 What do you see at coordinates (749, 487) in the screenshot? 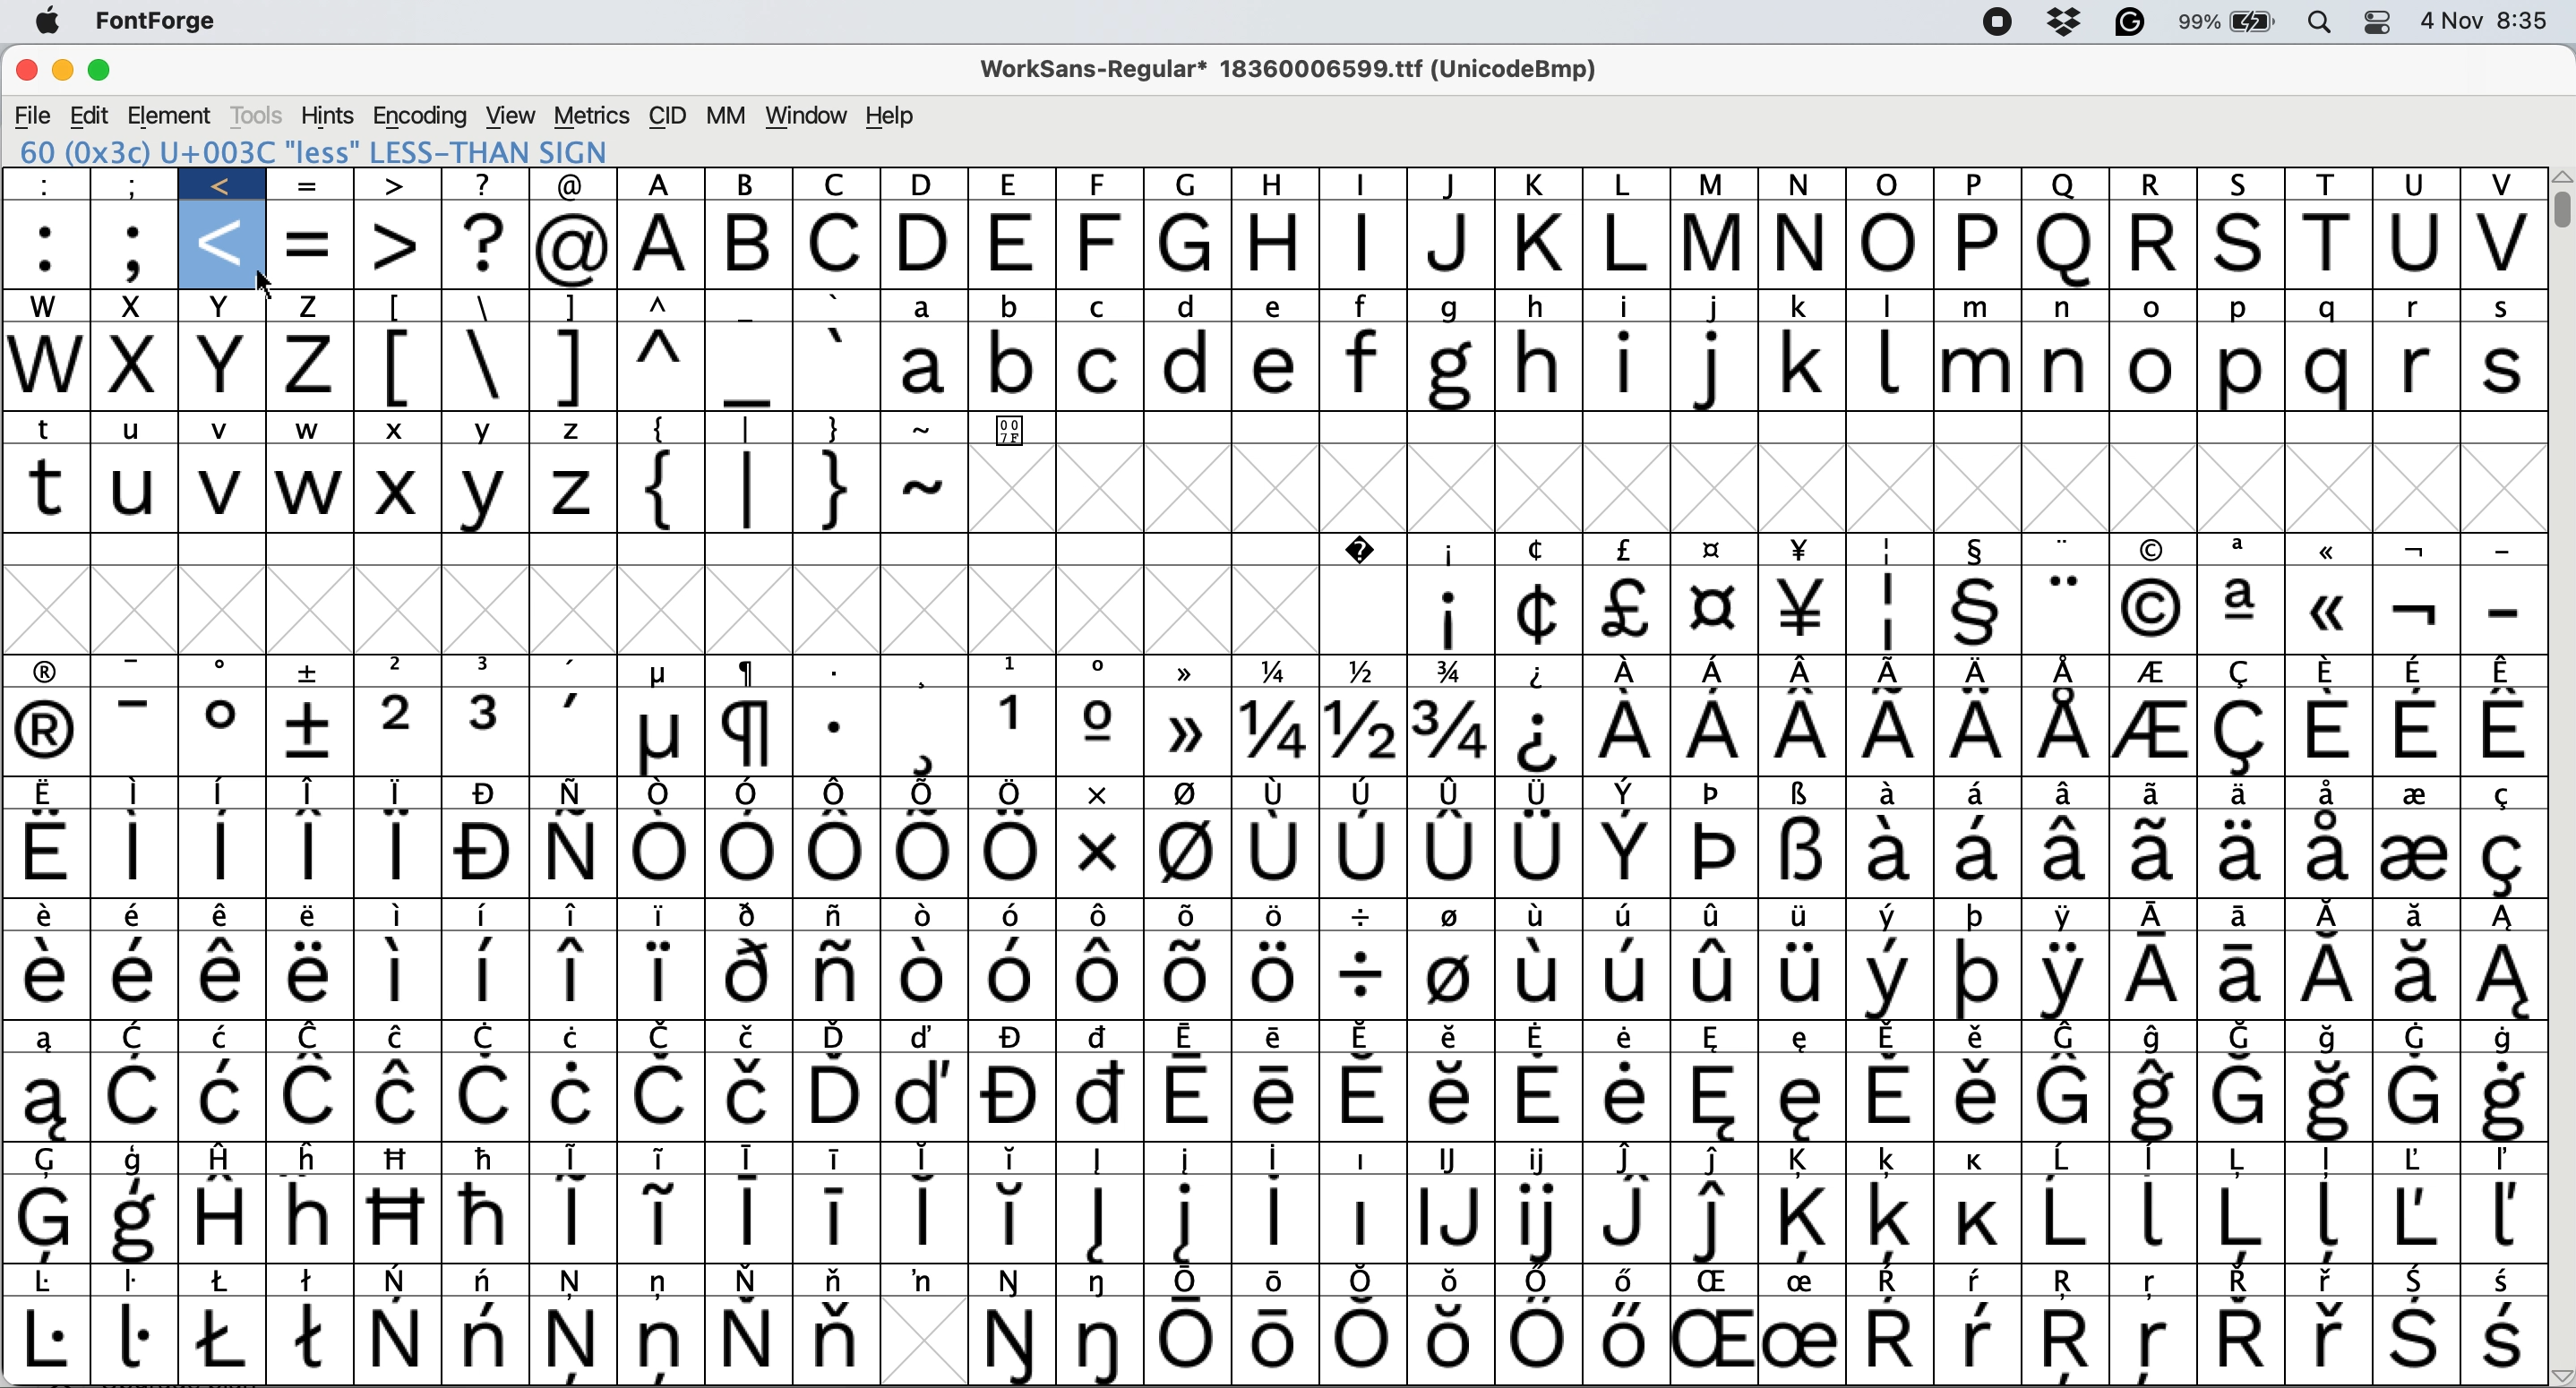
I see `|` at bounding box center [749, 487].